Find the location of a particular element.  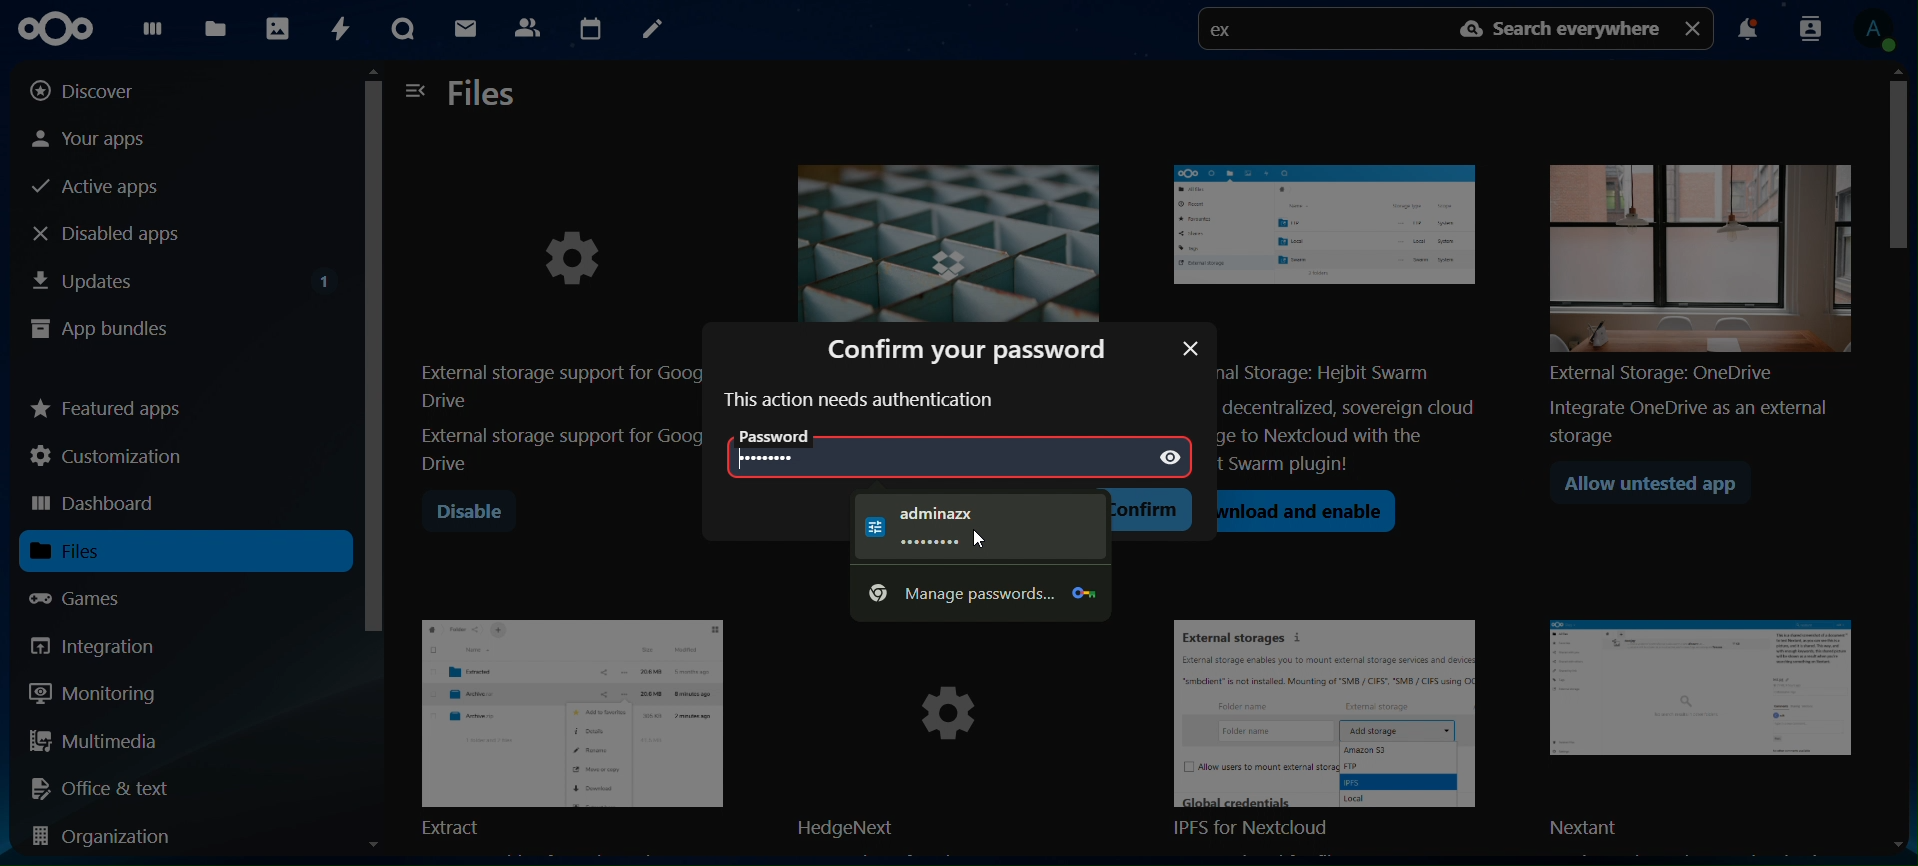

activity is located at coordinates (337, 29).